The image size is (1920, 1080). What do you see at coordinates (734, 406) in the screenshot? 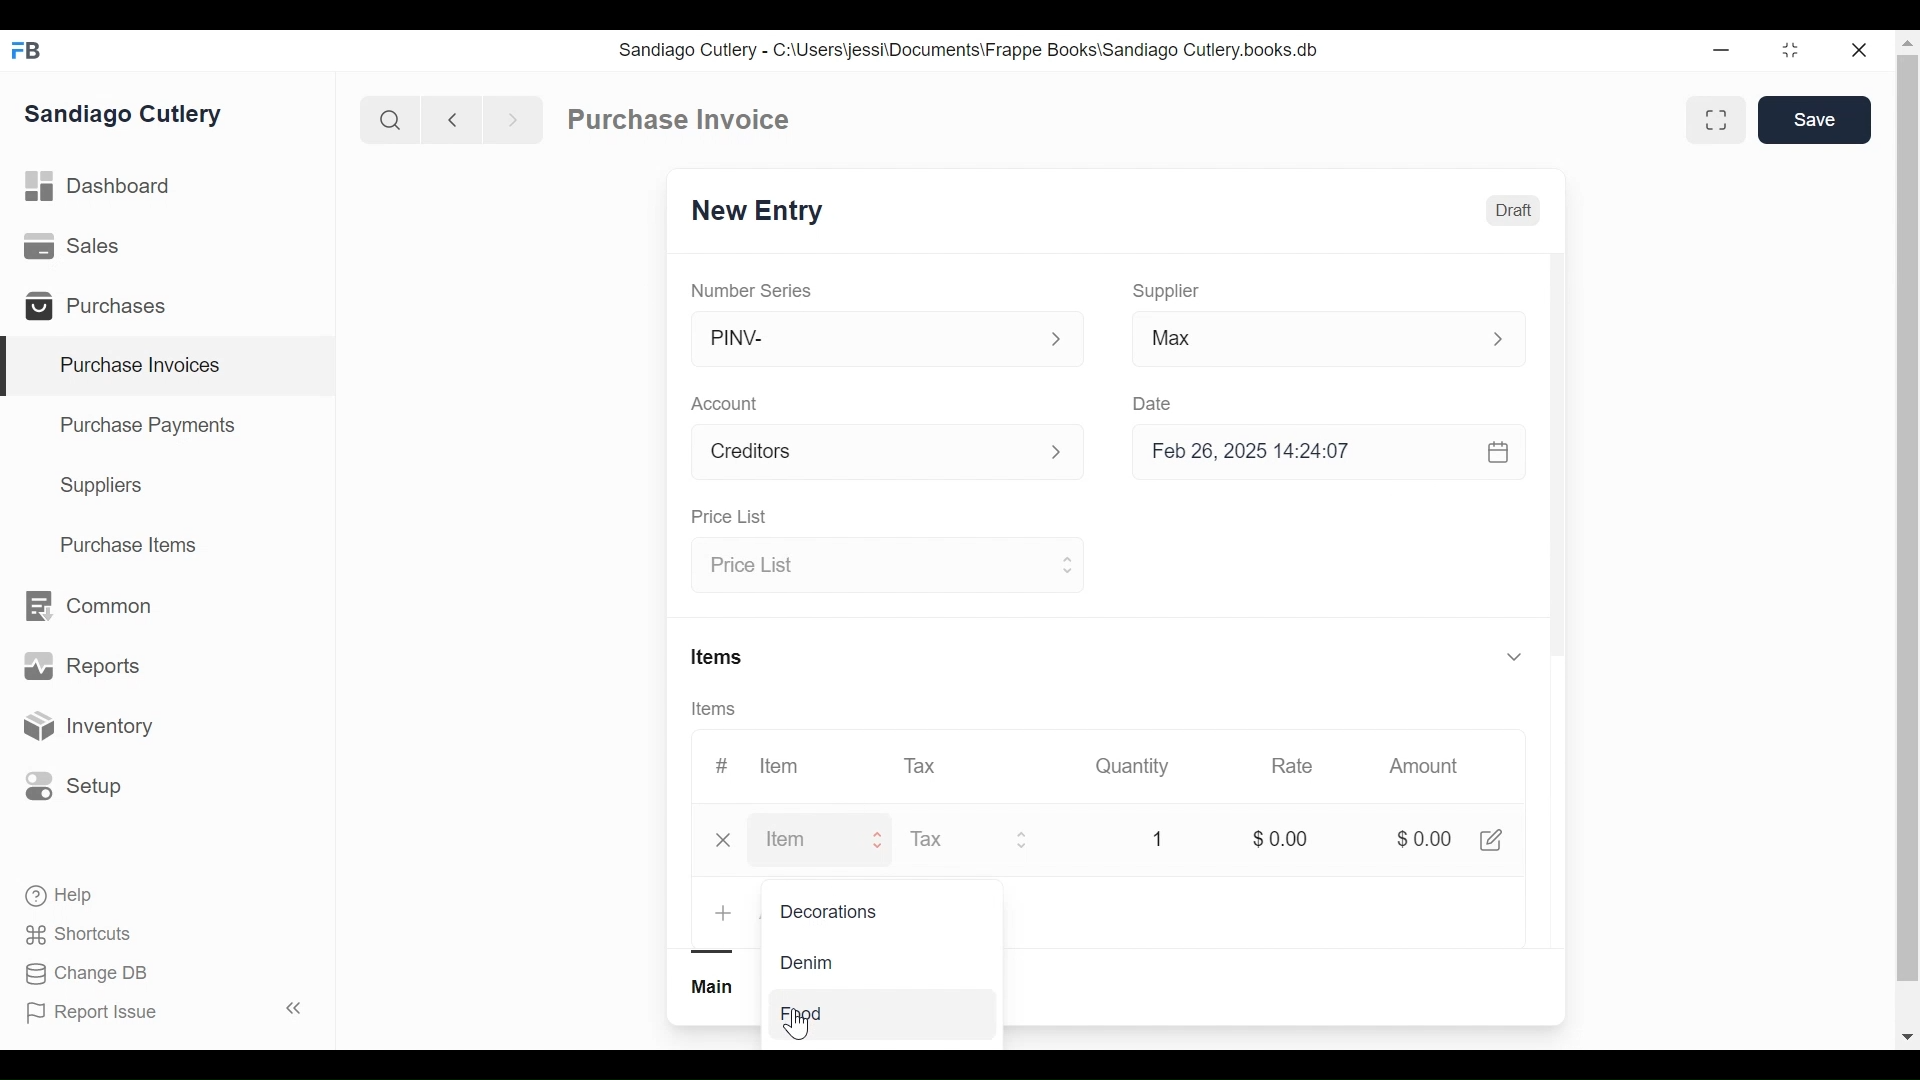
I see `Account` at bounding box center [734, 406].